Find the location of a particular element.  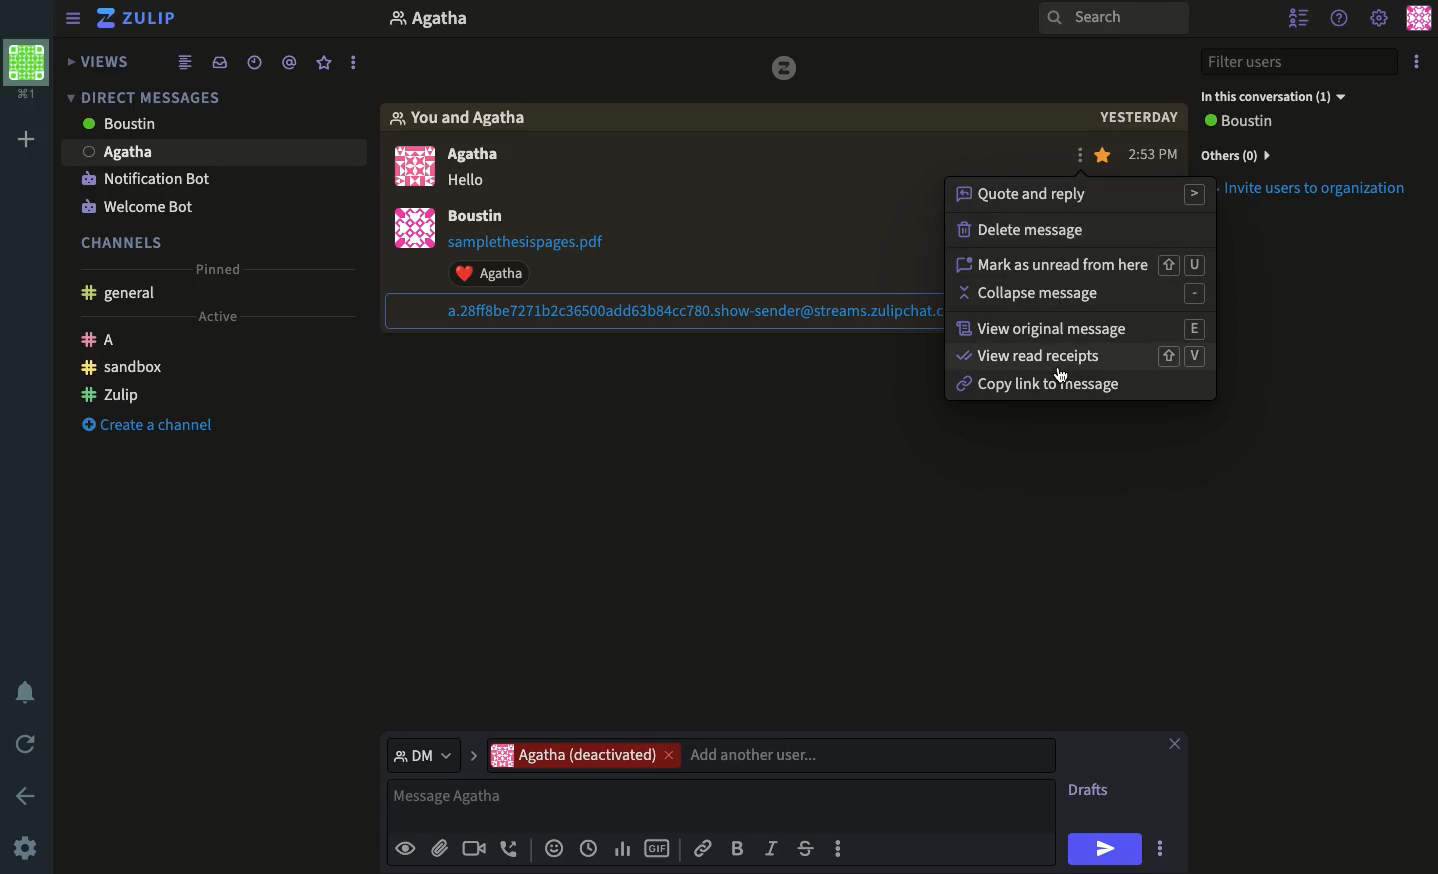

Profile is located at coordinates (1421, 17).